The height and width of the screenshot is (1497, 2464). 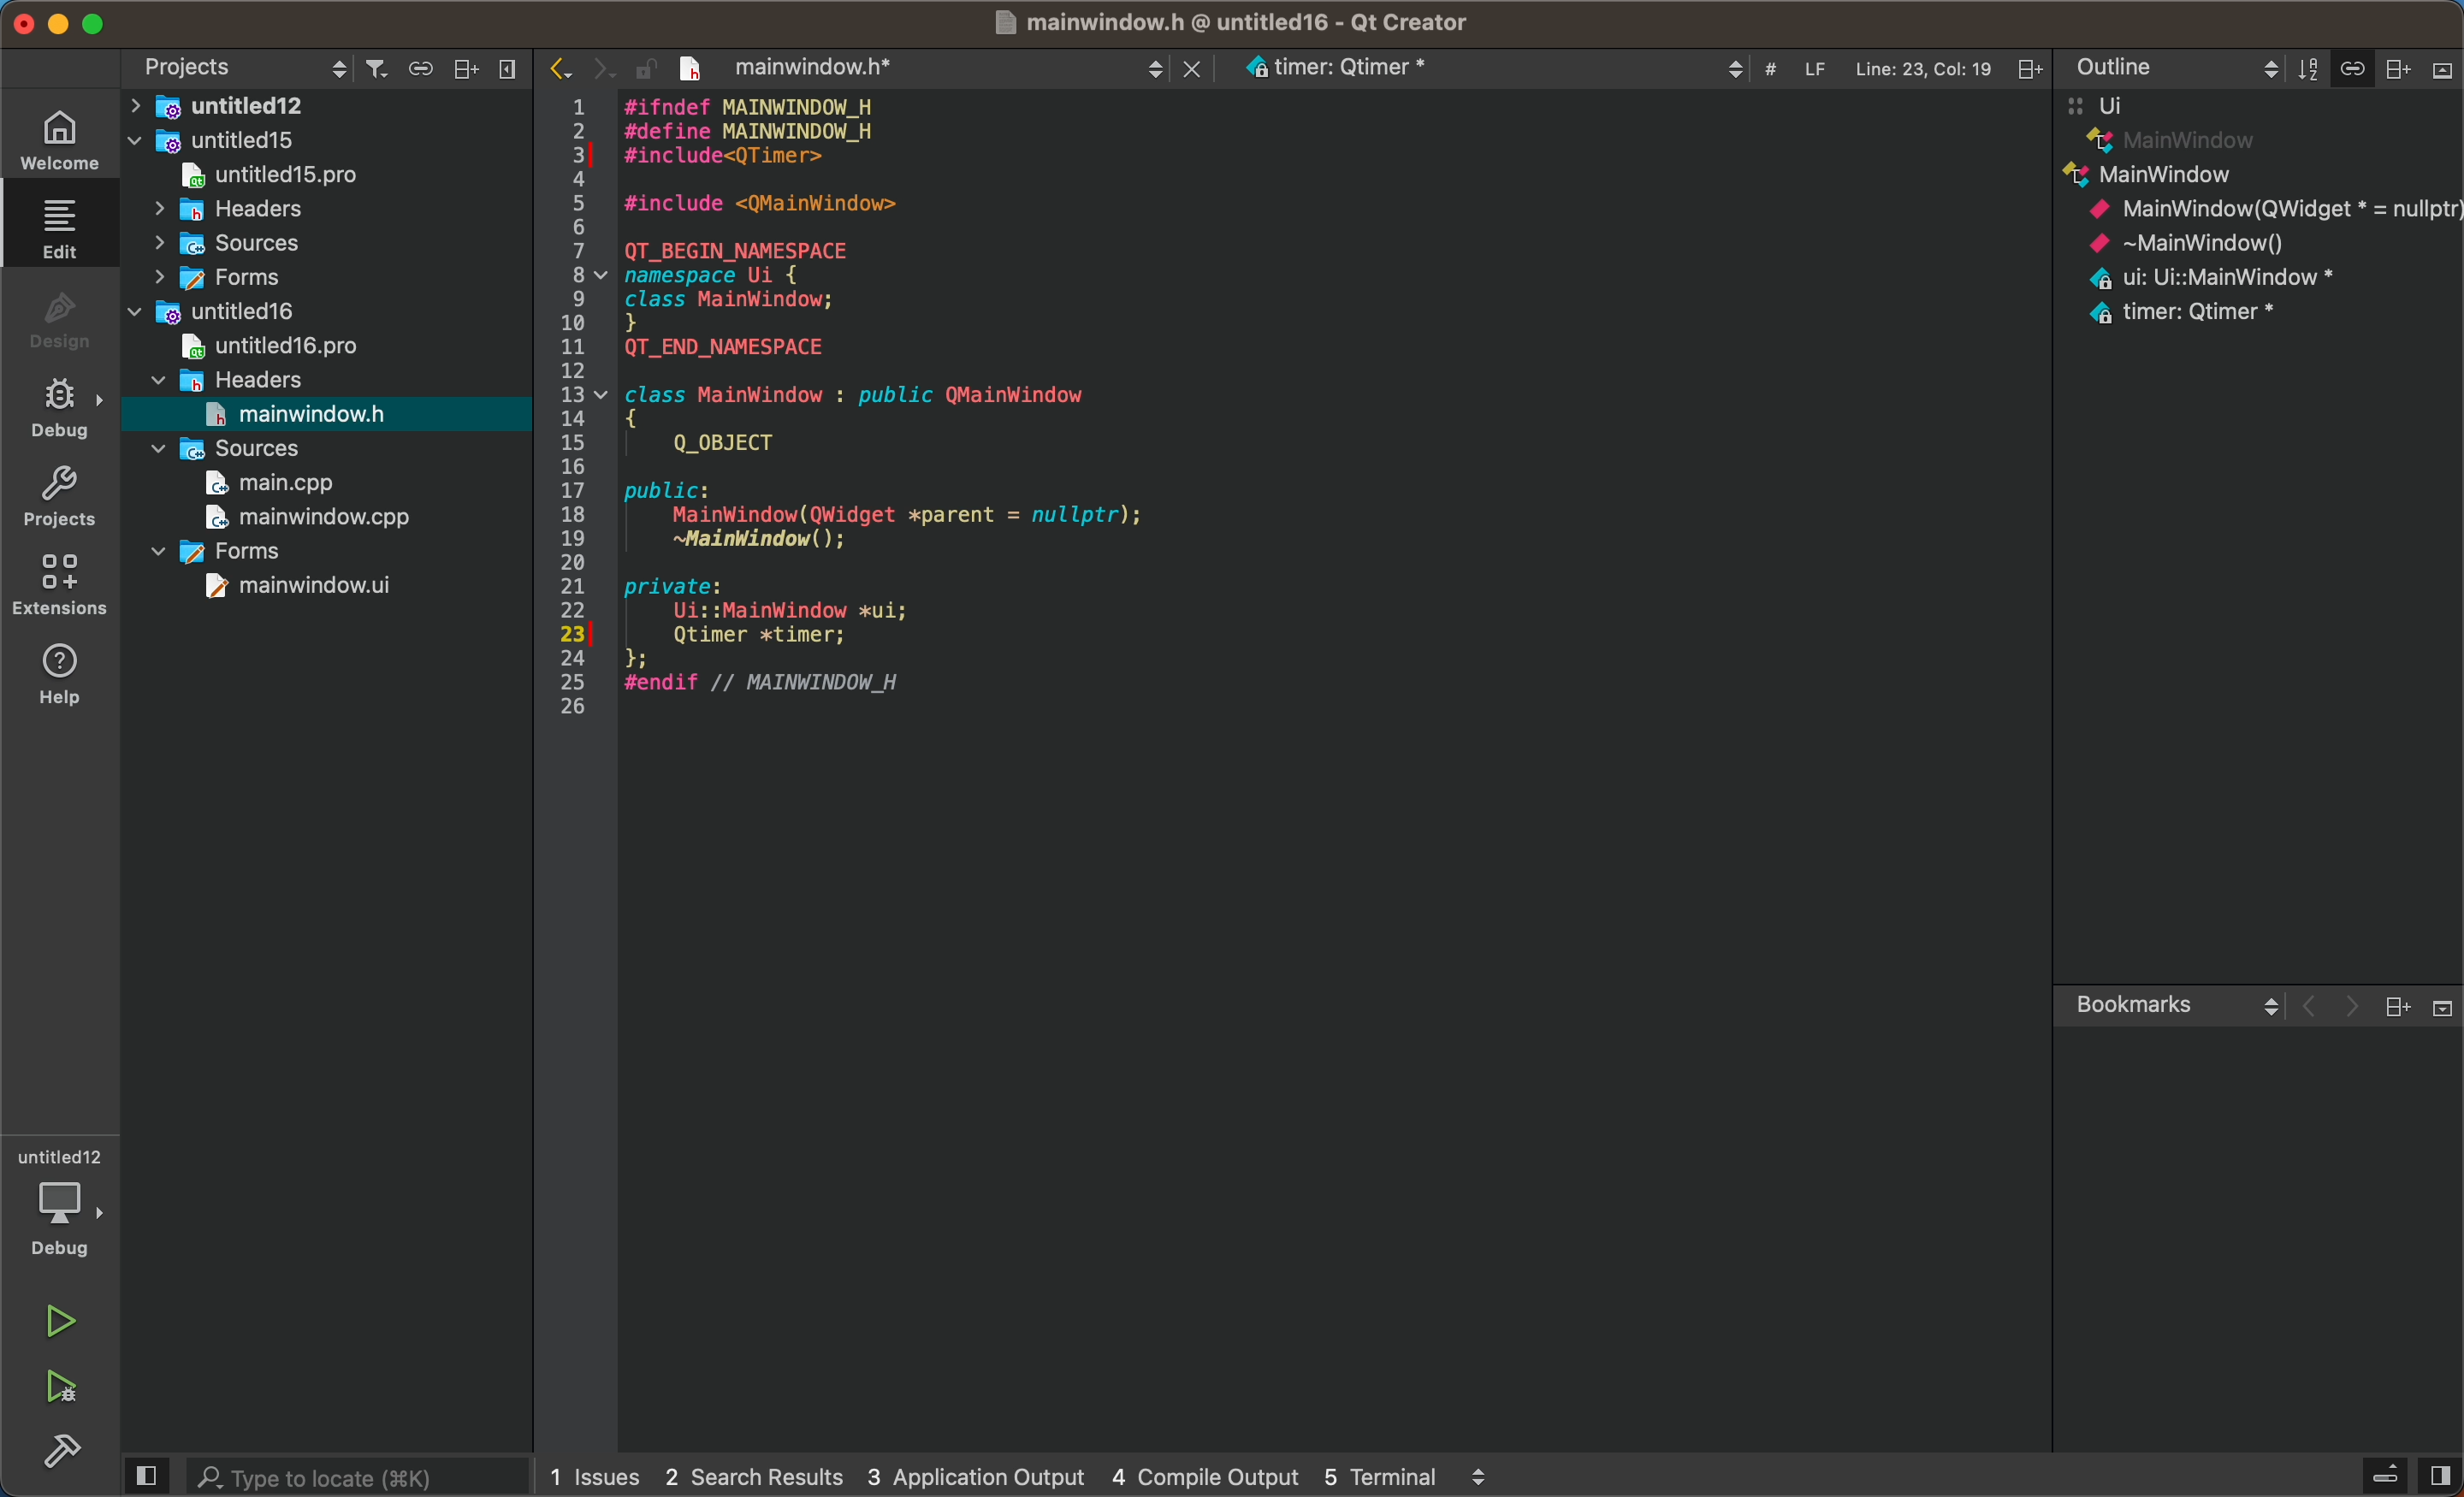 What do you see at coordinates (838, 66) in the screenshot?
I see `before save` at bounding box center [838, 66].